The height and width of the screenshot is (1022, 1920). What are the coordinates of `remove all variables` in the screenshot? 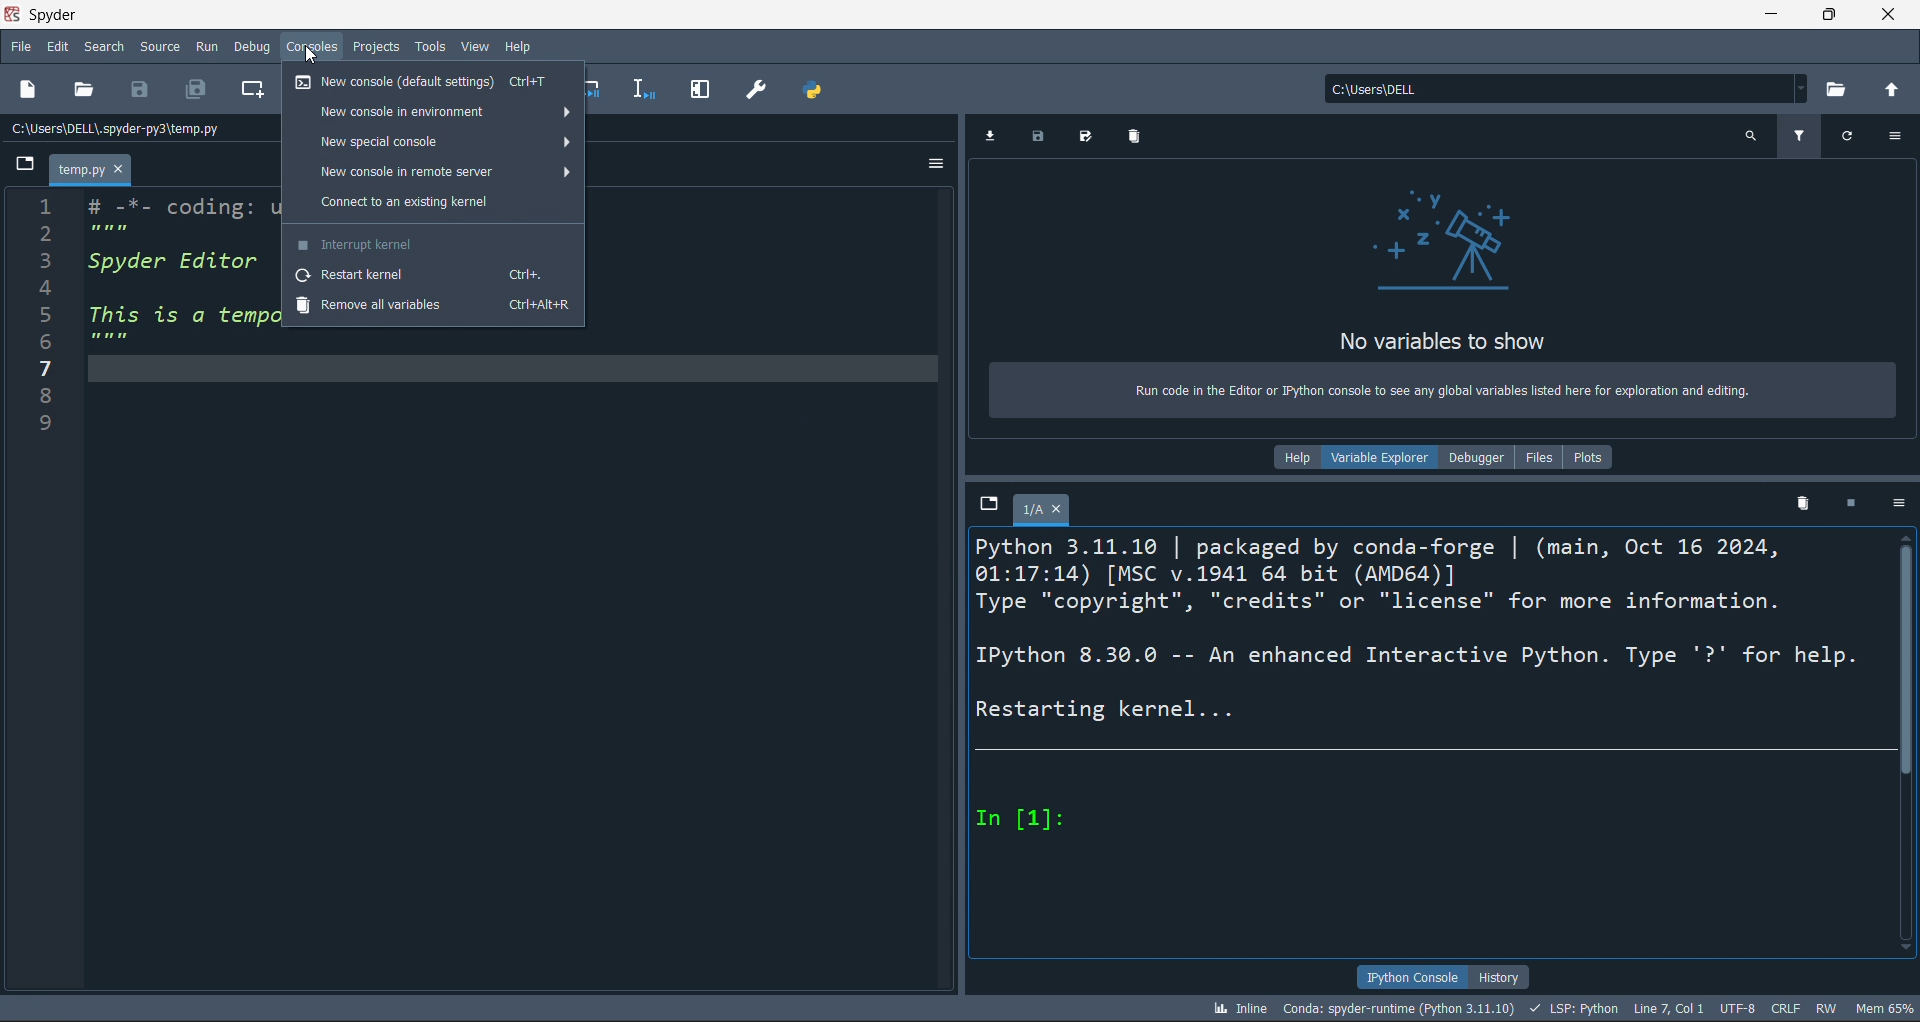 It's located at (431, 307).